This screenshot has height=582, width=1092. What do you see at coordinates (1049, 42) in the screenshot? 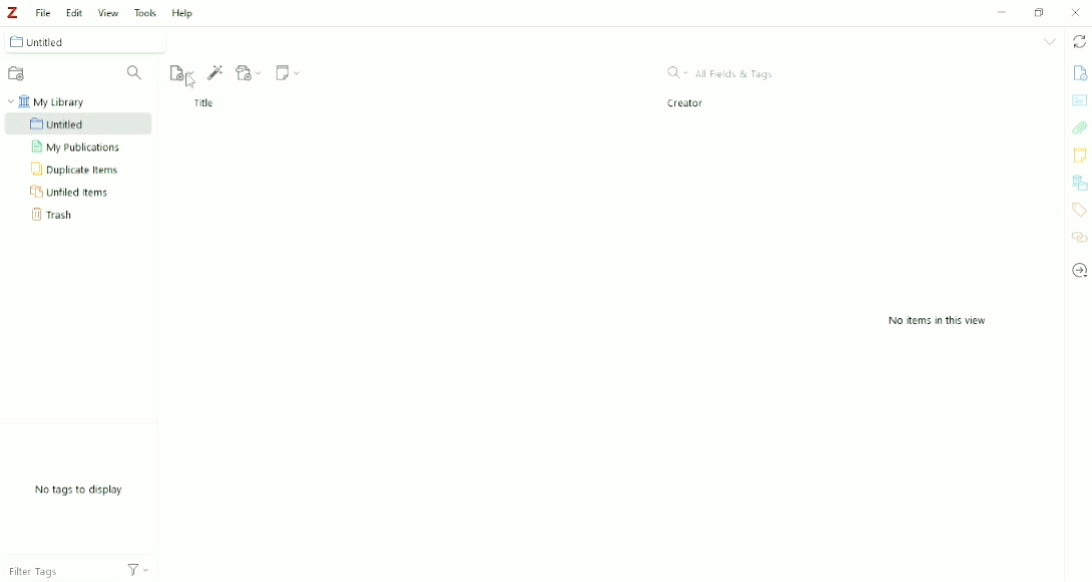
I see `List all tabs` at bounding box center [1049, 42].